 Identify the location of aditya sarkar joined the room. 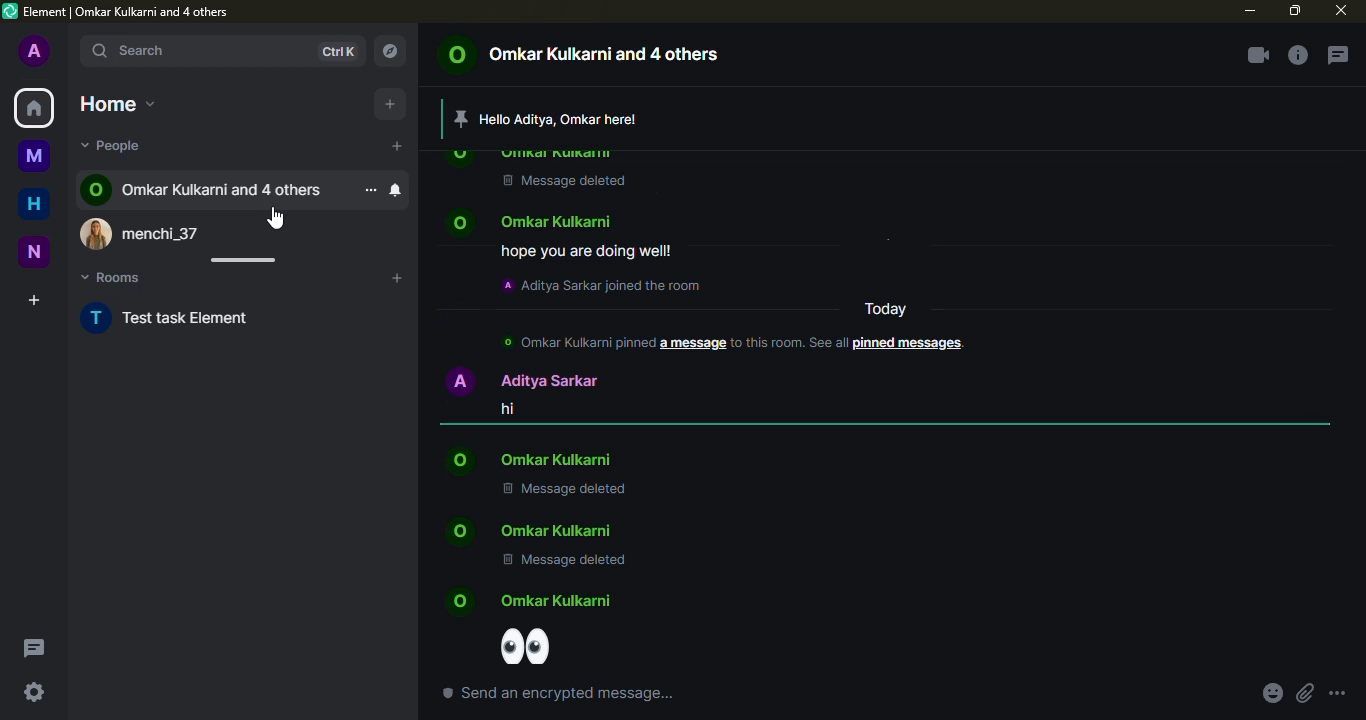
(608, 285).